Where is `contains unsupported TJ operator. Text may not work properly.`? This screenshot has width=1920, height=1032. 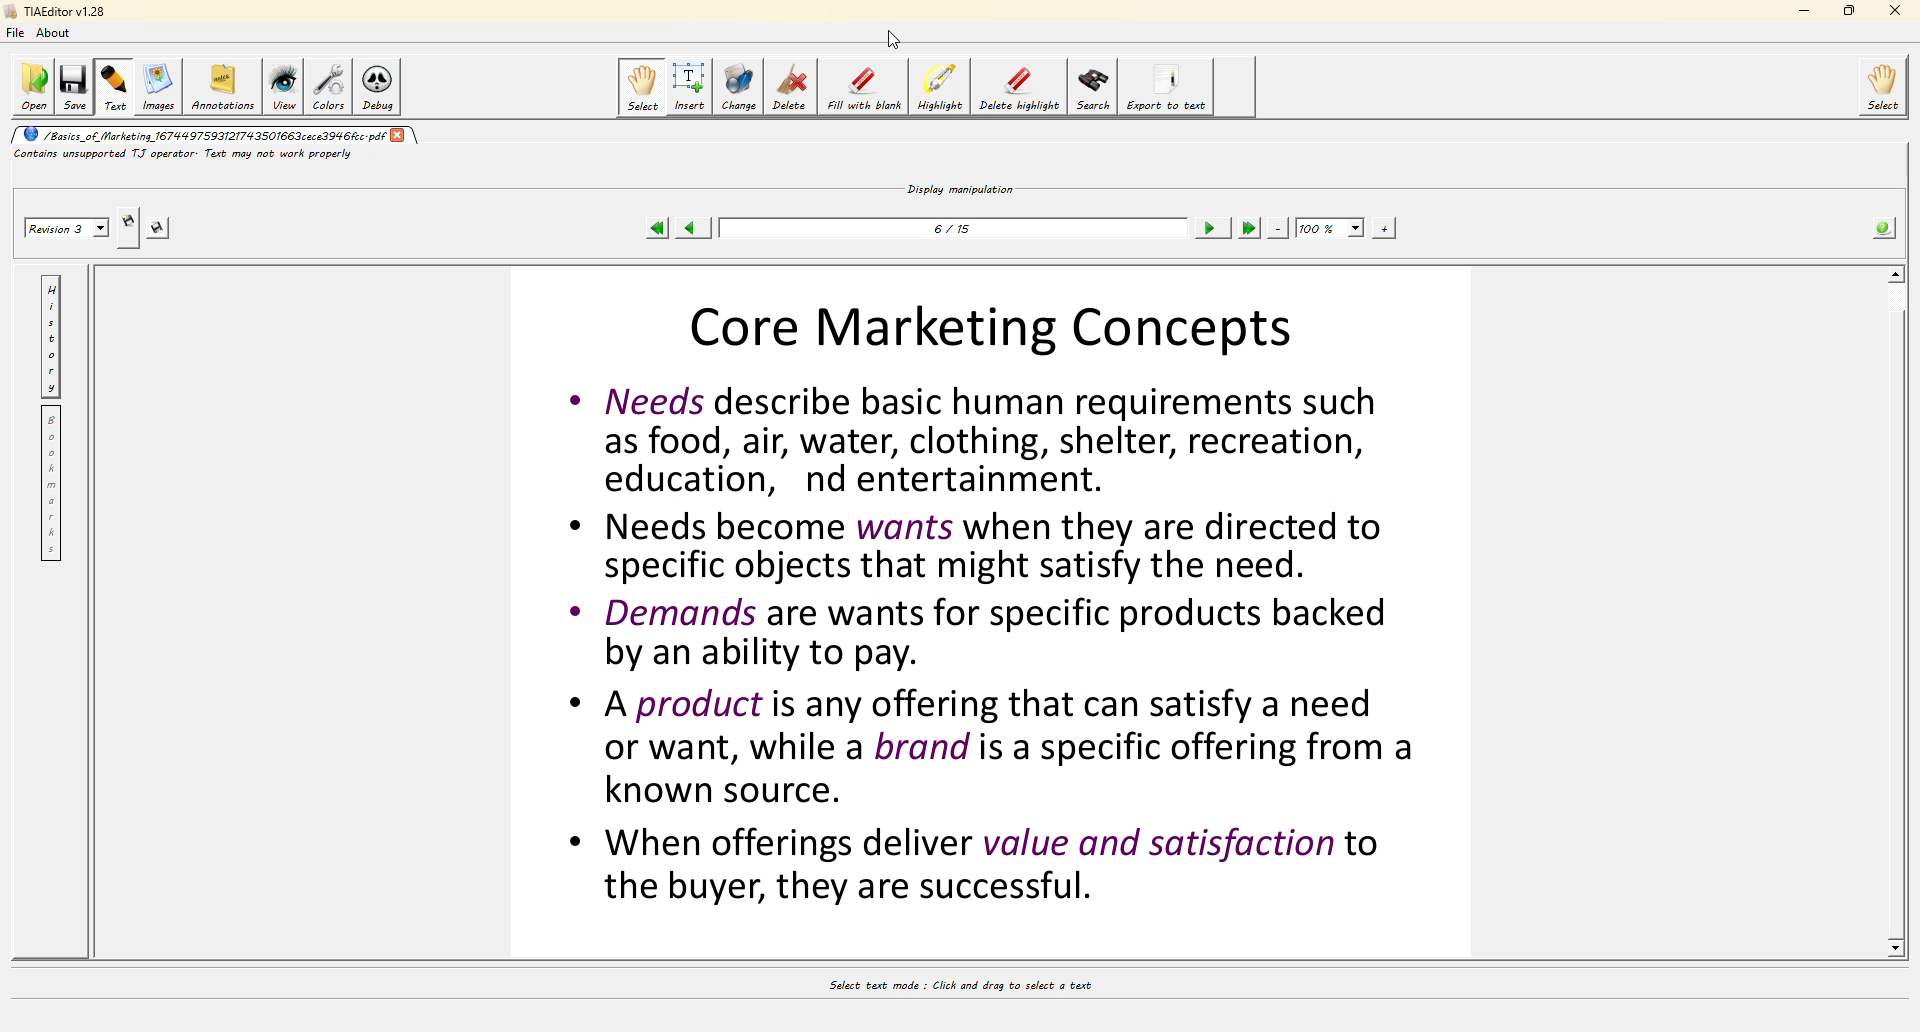
contains unsupported TJ operator. Text may not work properly. is located at coordinates (222, 154).